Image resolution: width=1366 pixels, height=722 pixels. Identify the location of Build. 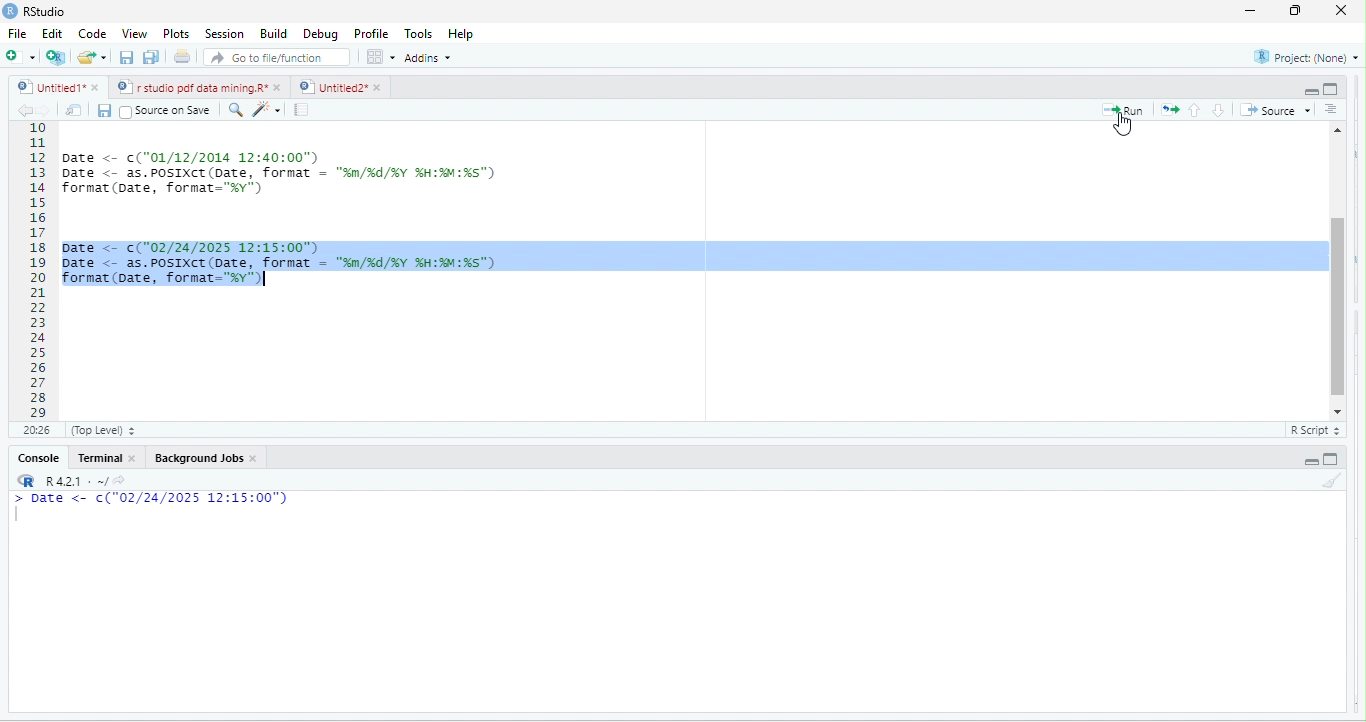
(272, 35).